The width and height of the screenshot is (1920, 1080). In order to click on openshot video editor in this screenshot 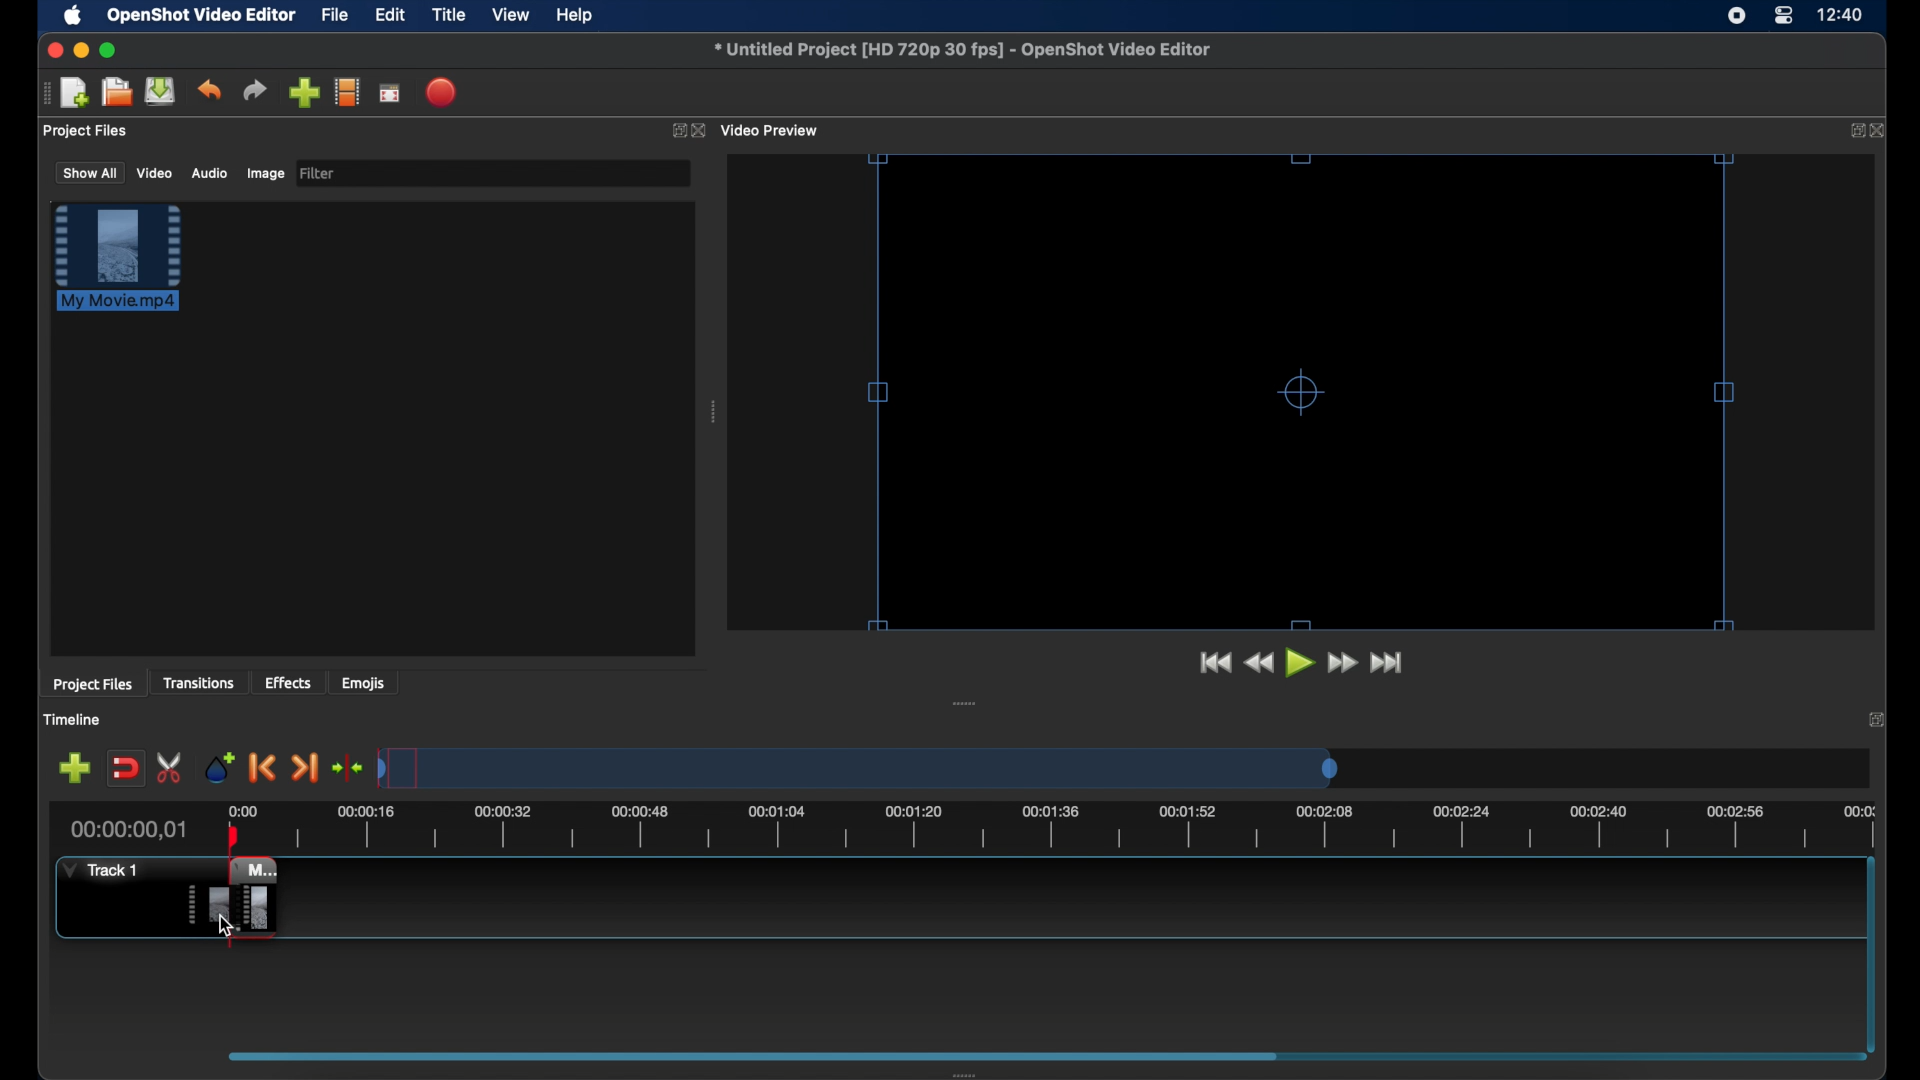, I will do `click(203, 16)`.